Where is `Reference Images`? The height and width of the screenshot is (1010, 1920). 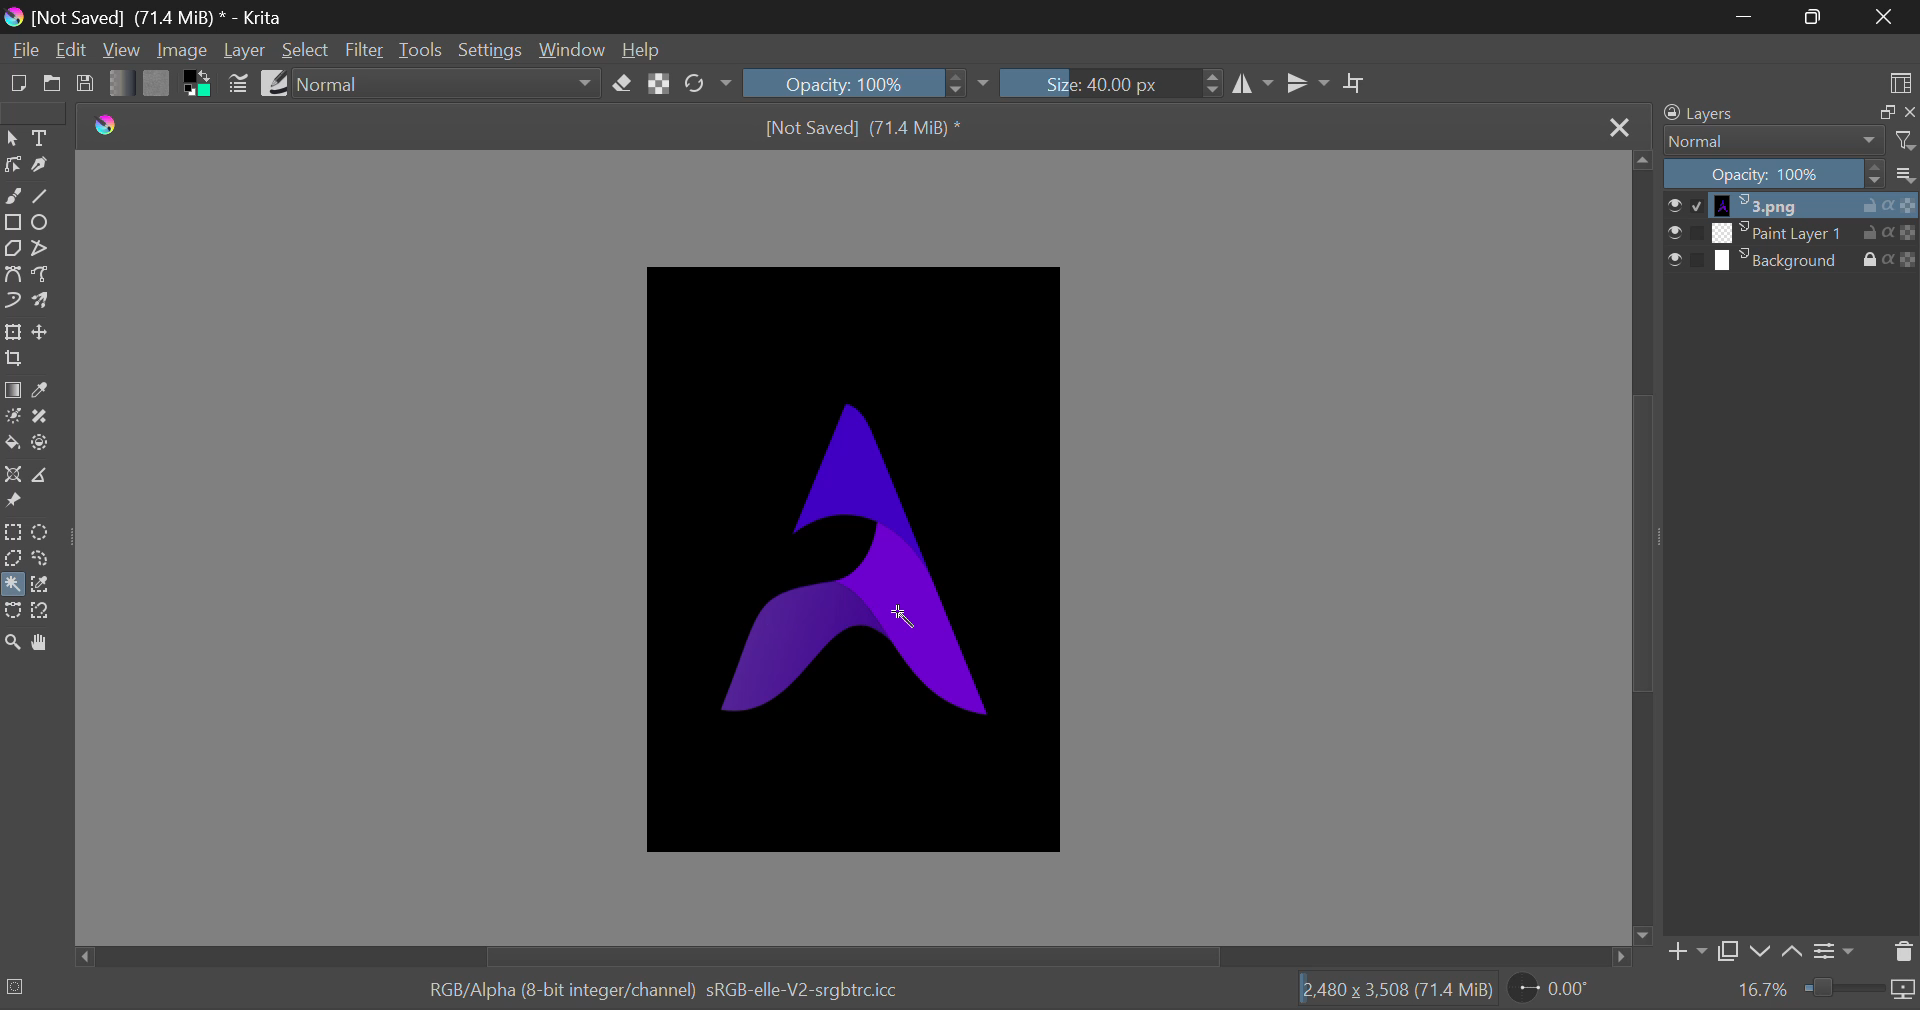
Reference Images is located at coordinates (12, 502).